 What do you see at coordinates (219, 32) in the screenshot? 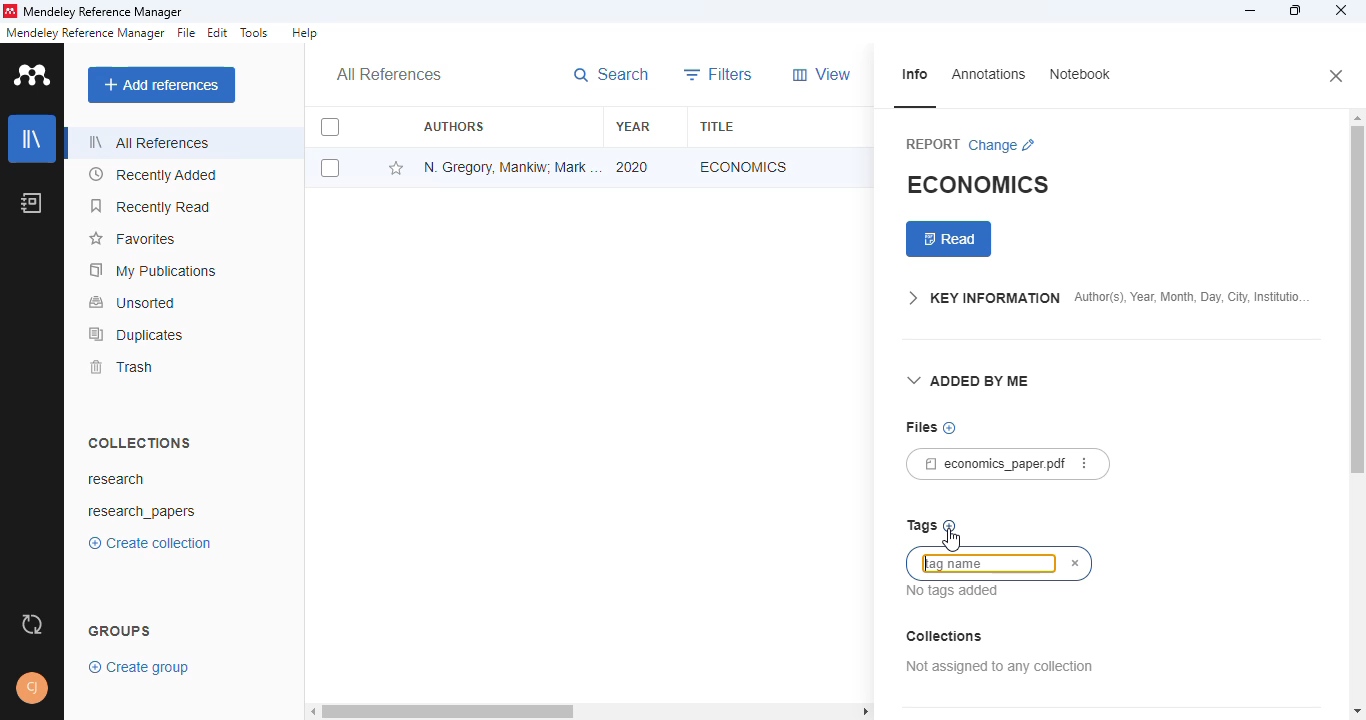
I see `edit` at bounding box center [219, 32].